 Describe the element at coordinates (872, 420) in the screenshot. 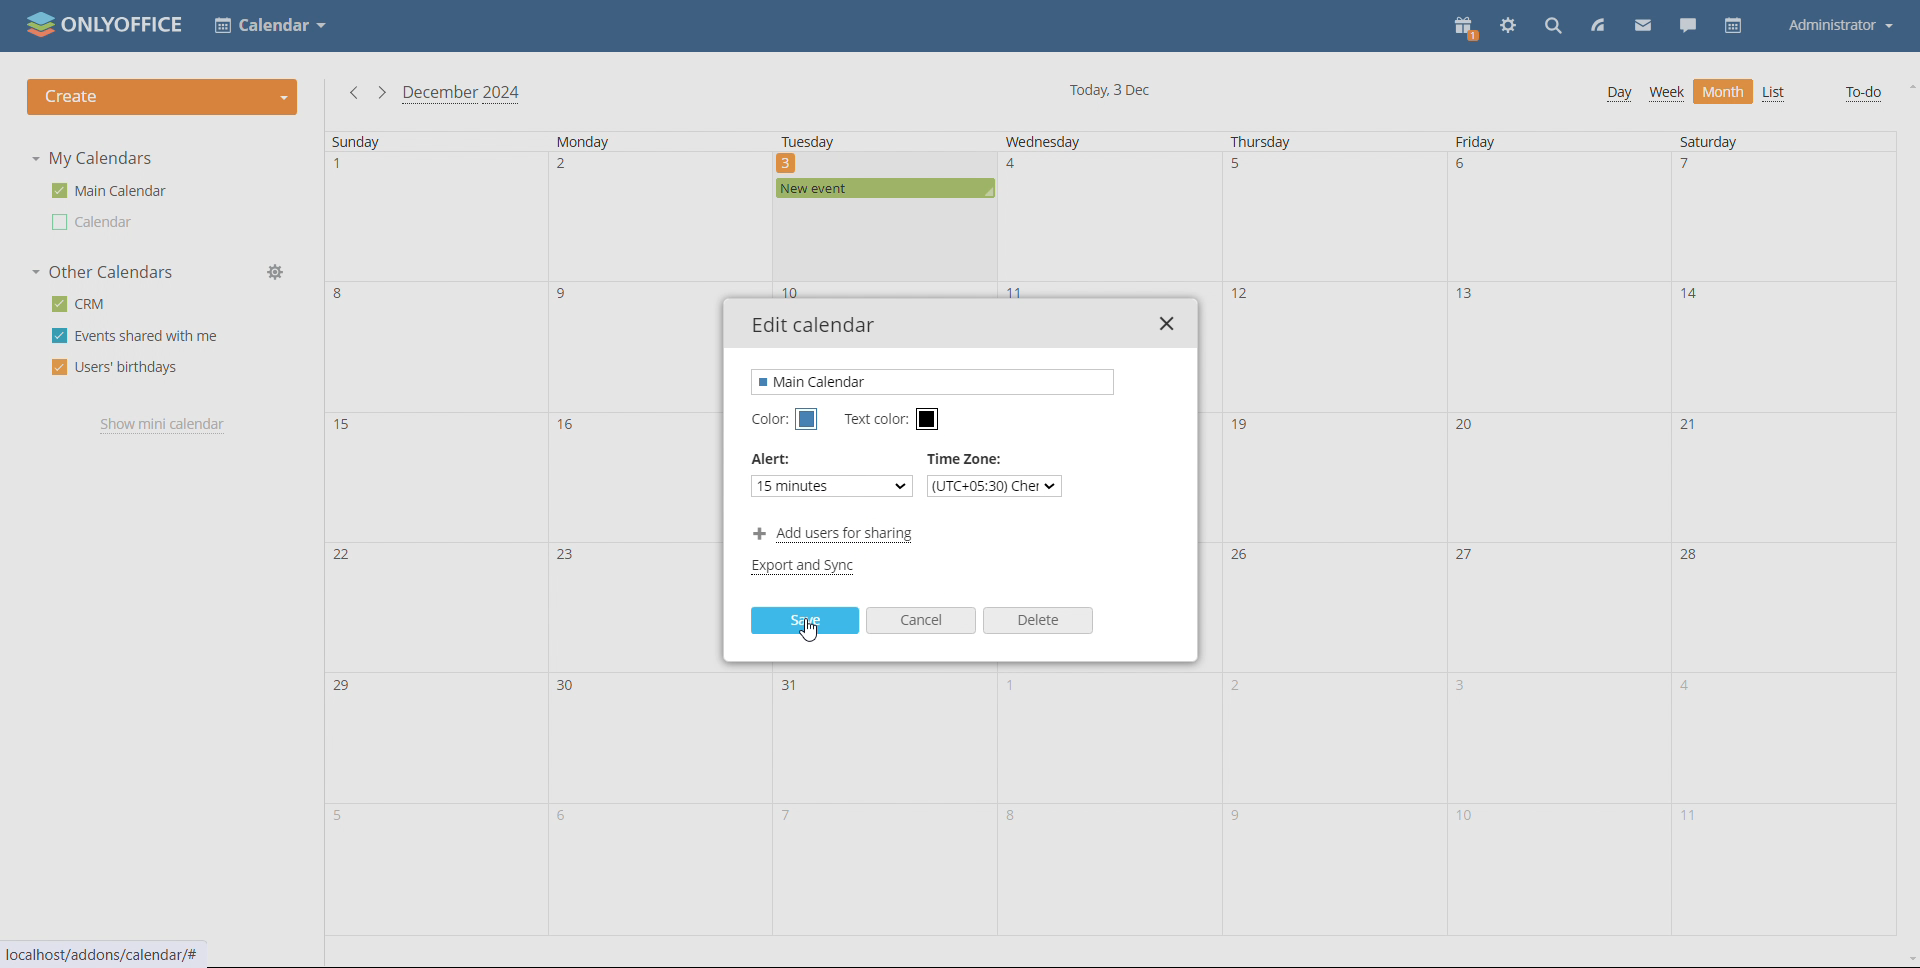

I see `Text color` at that location.